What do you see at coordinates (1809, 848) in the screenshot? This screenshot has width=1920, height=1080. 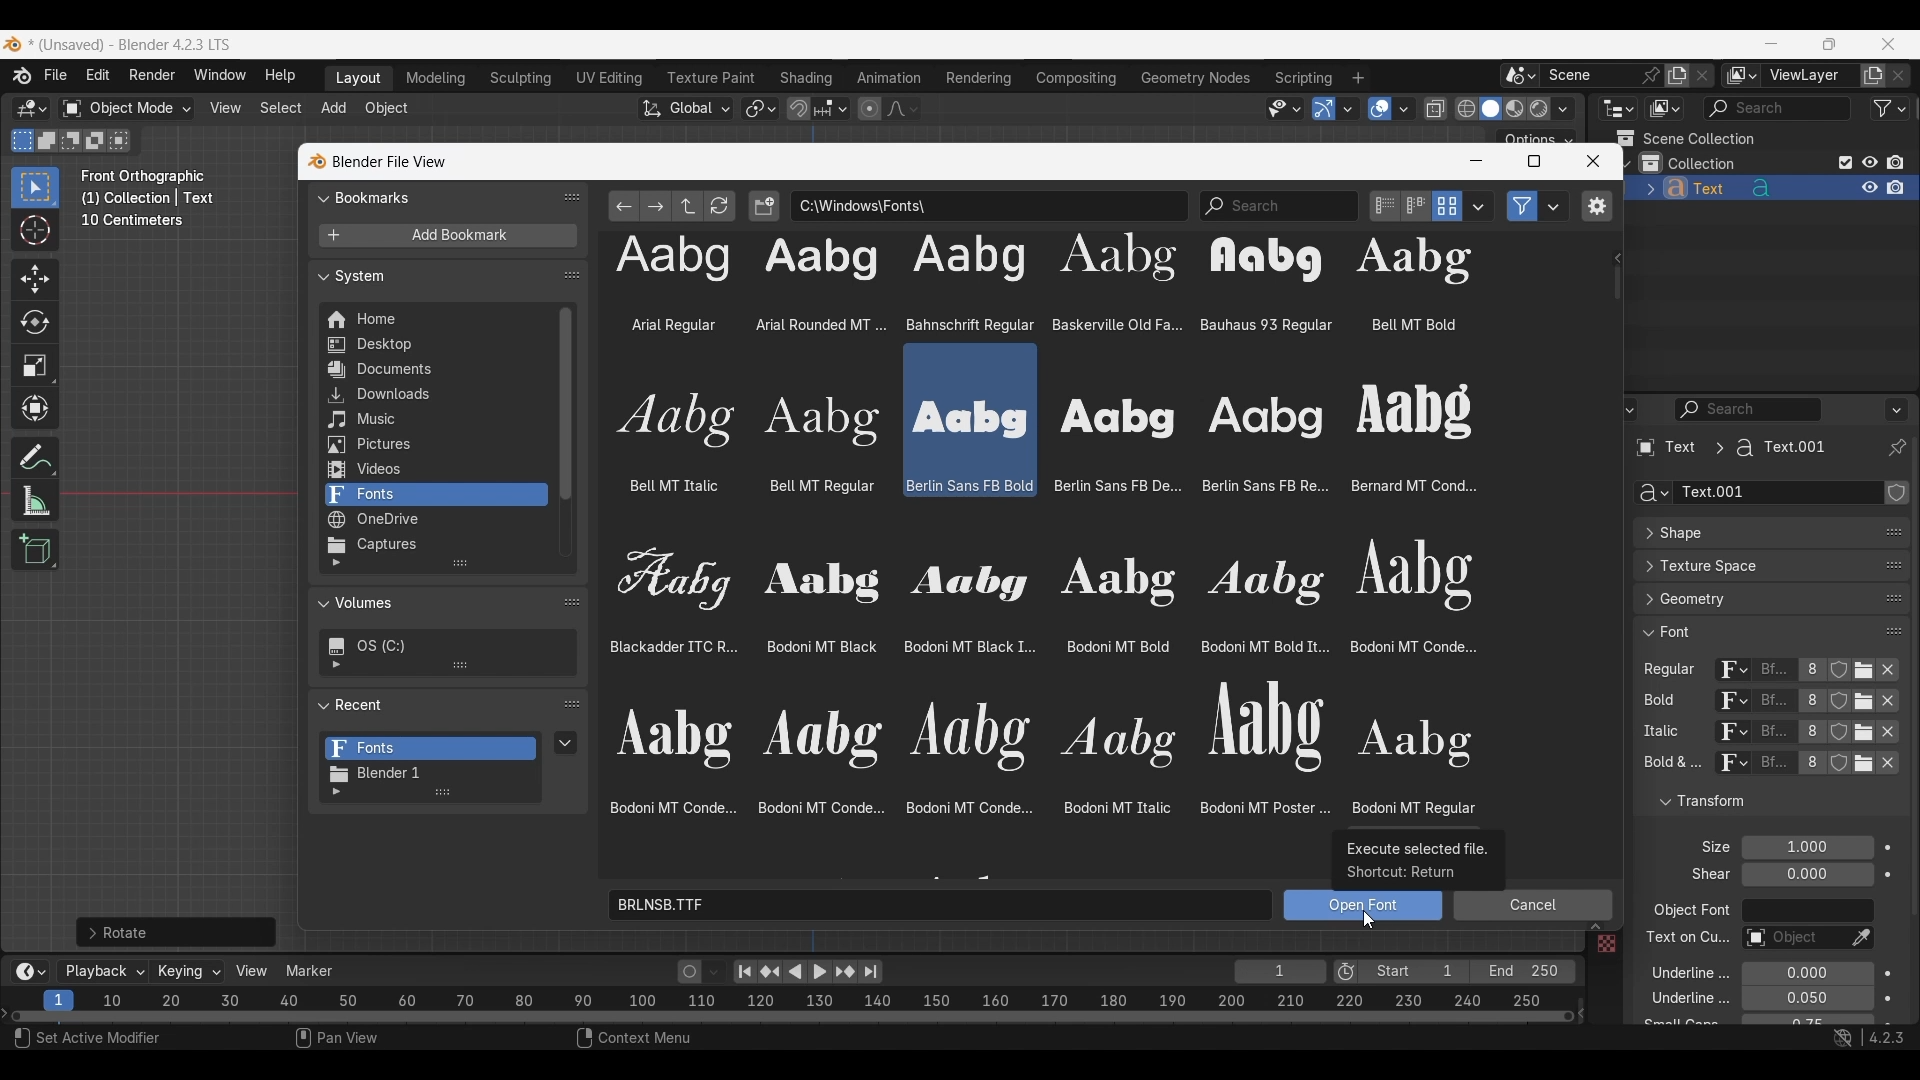 I see `Font size` at bounding box center [1809, 848].